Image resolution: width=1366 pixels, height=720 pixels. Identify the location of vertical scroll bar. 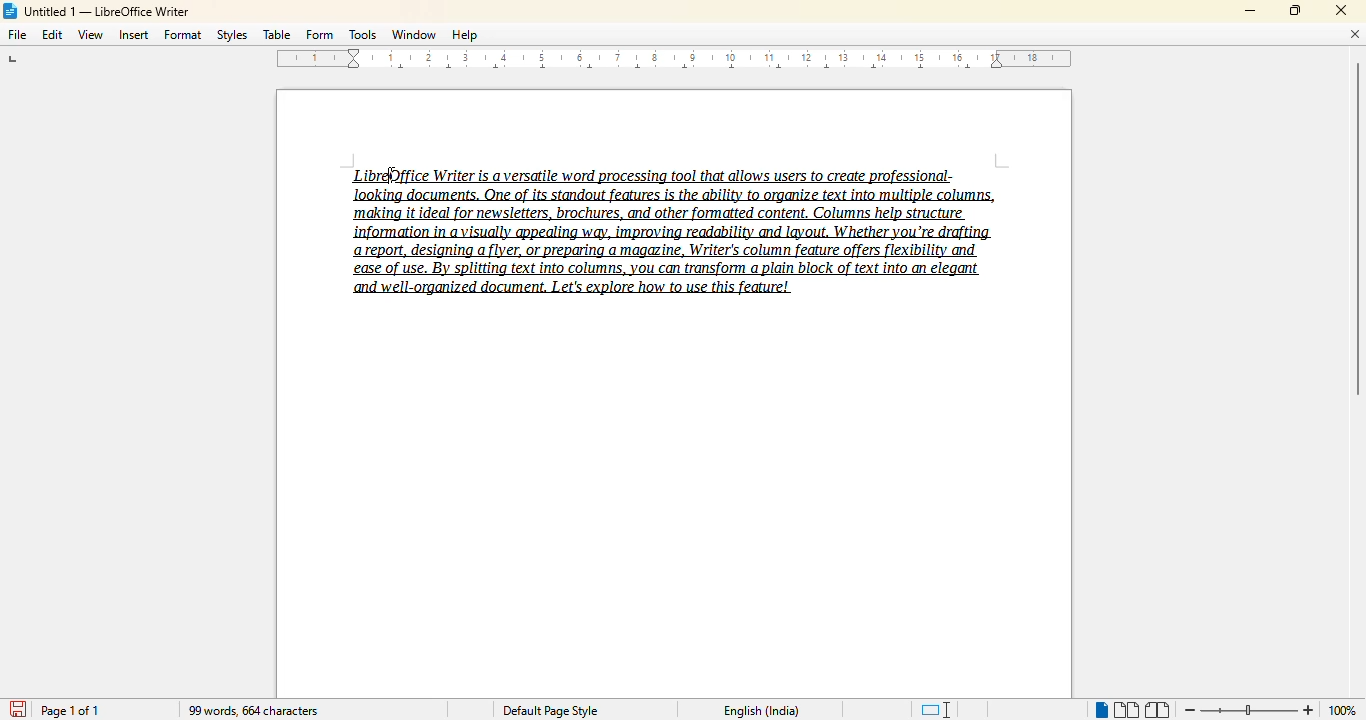
(1357, 229).